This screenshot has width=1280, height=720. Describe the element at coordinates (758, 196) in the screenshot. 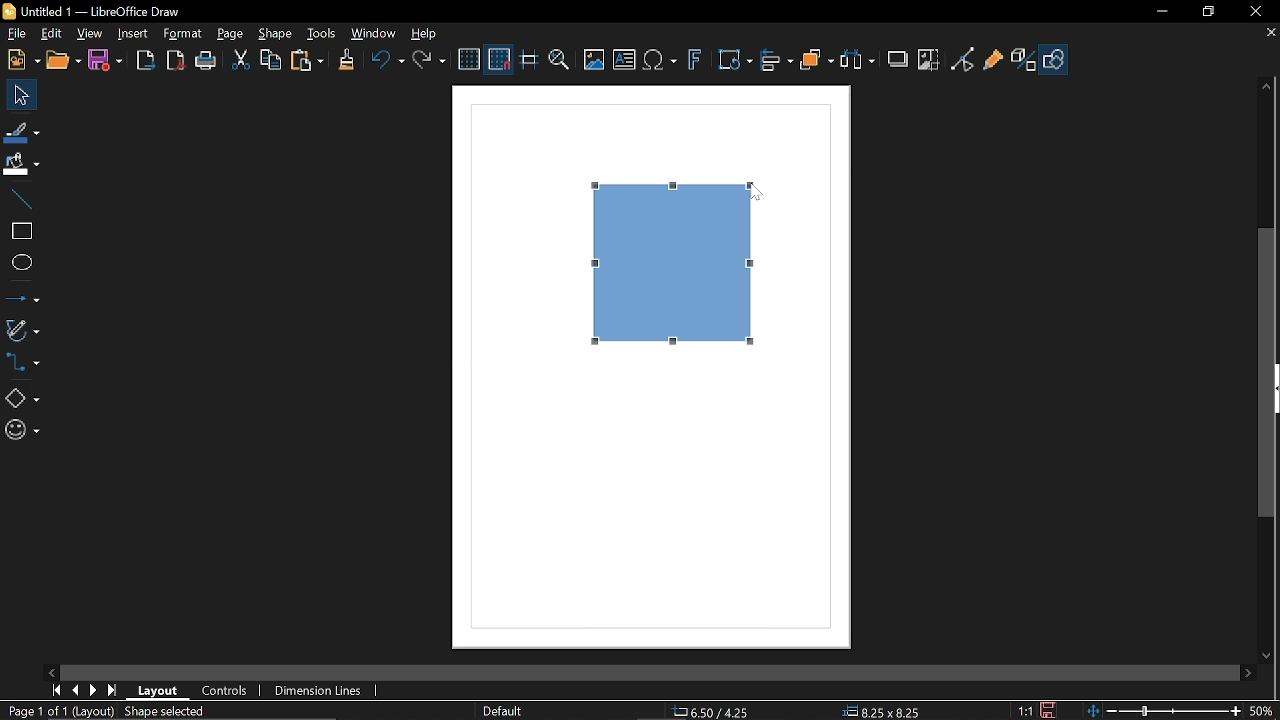

I see `Cursor` at that location.